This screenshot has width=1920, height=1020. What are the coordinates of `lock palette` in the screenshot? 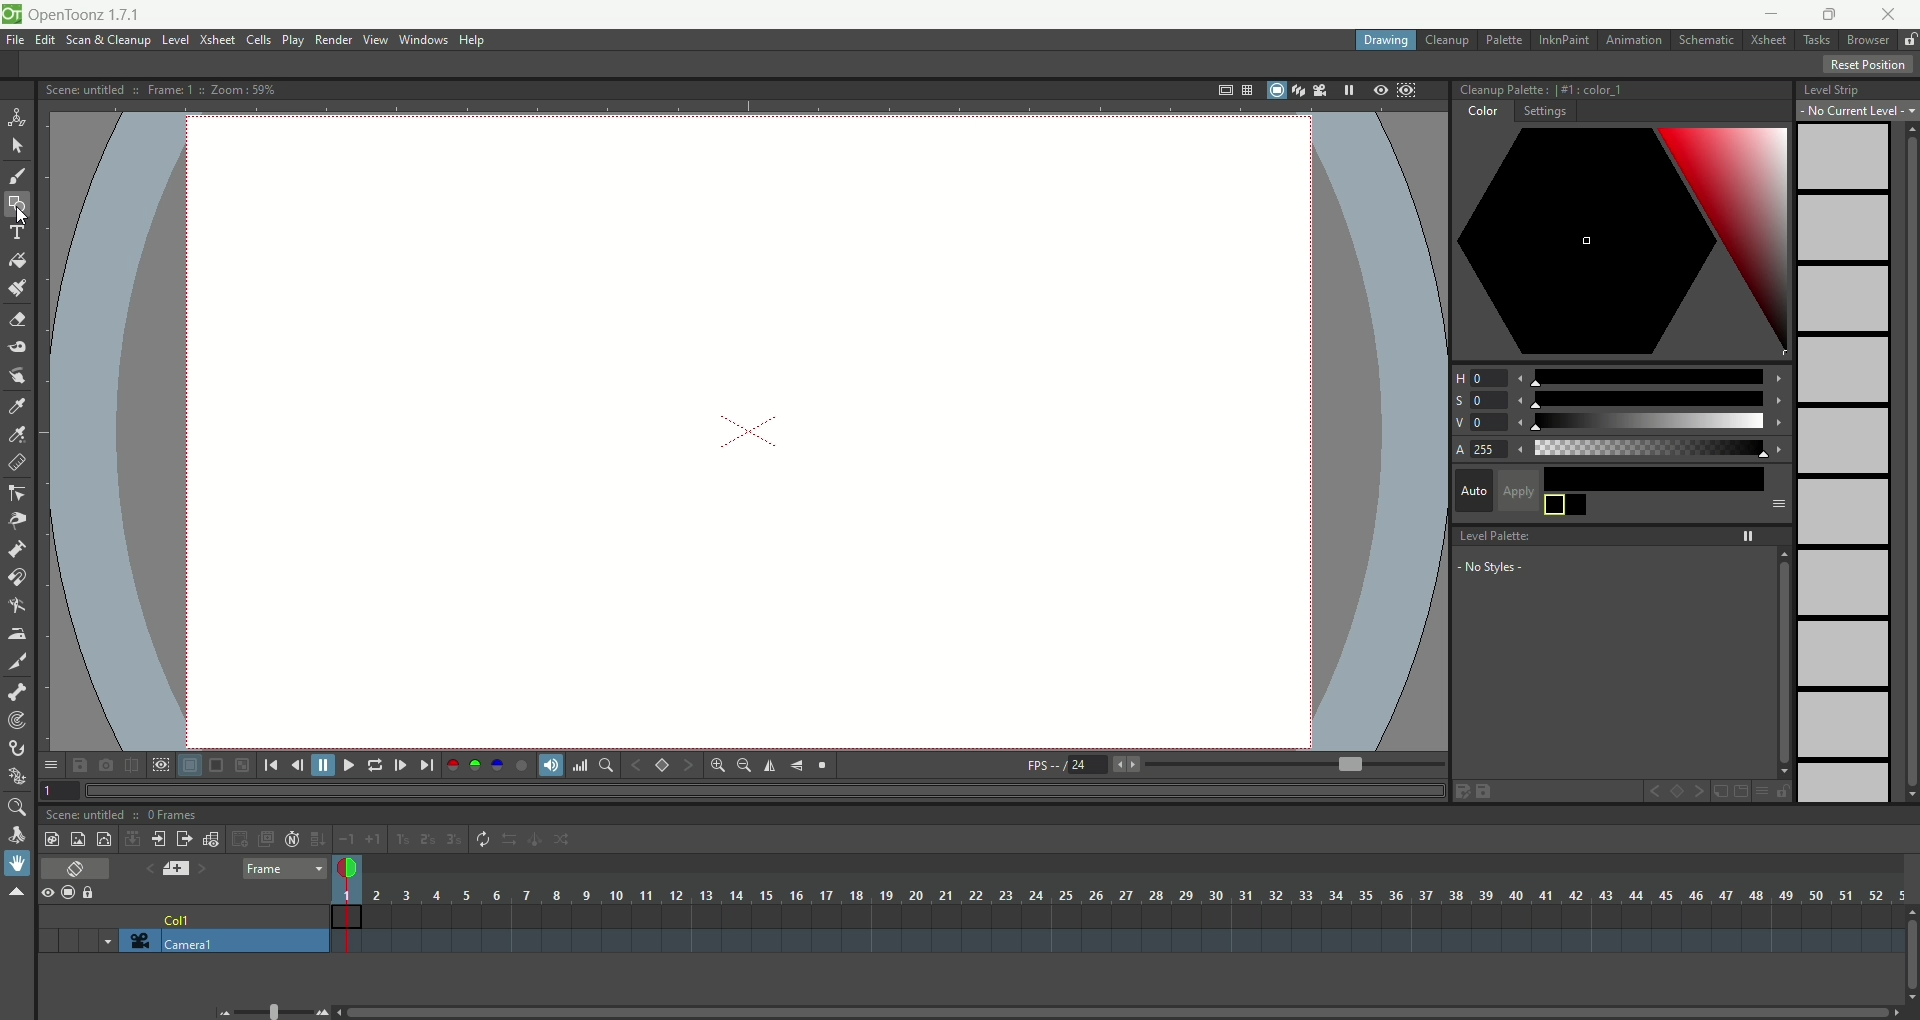 It's located at (1771, 791).